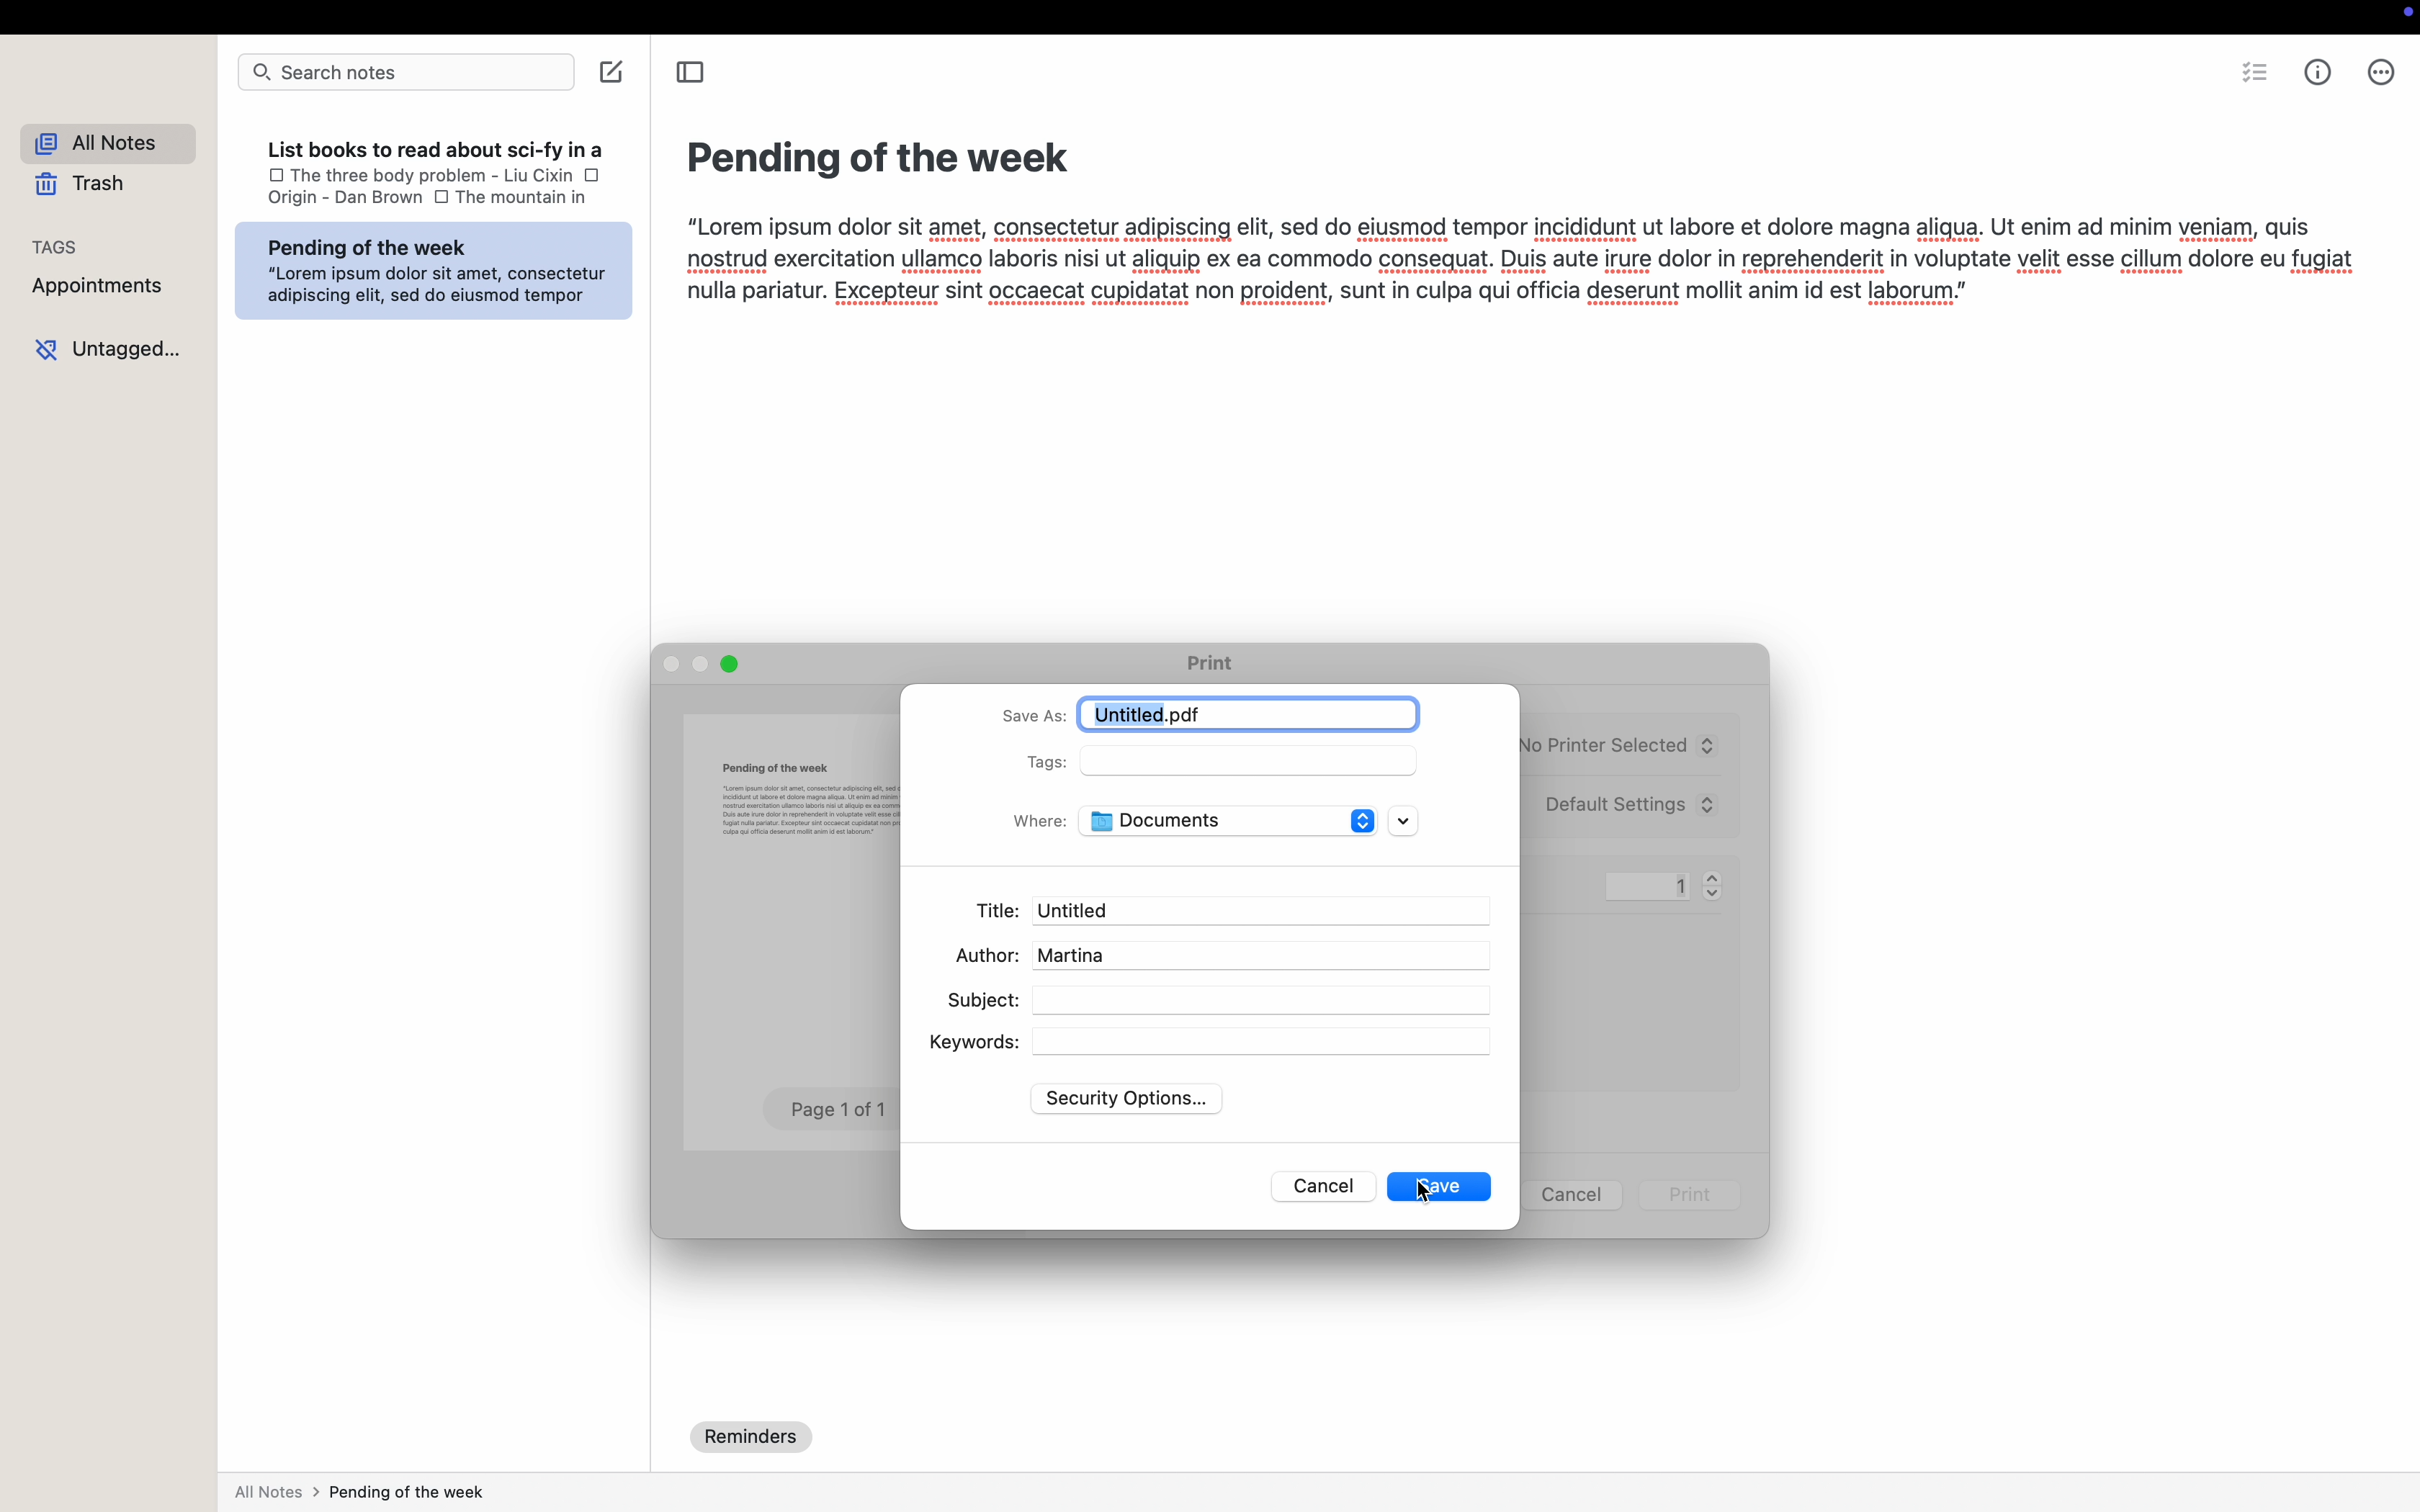  Describe the element at coordinates (544, 197) in the screenshot. I see `the mountyain in` at that location.